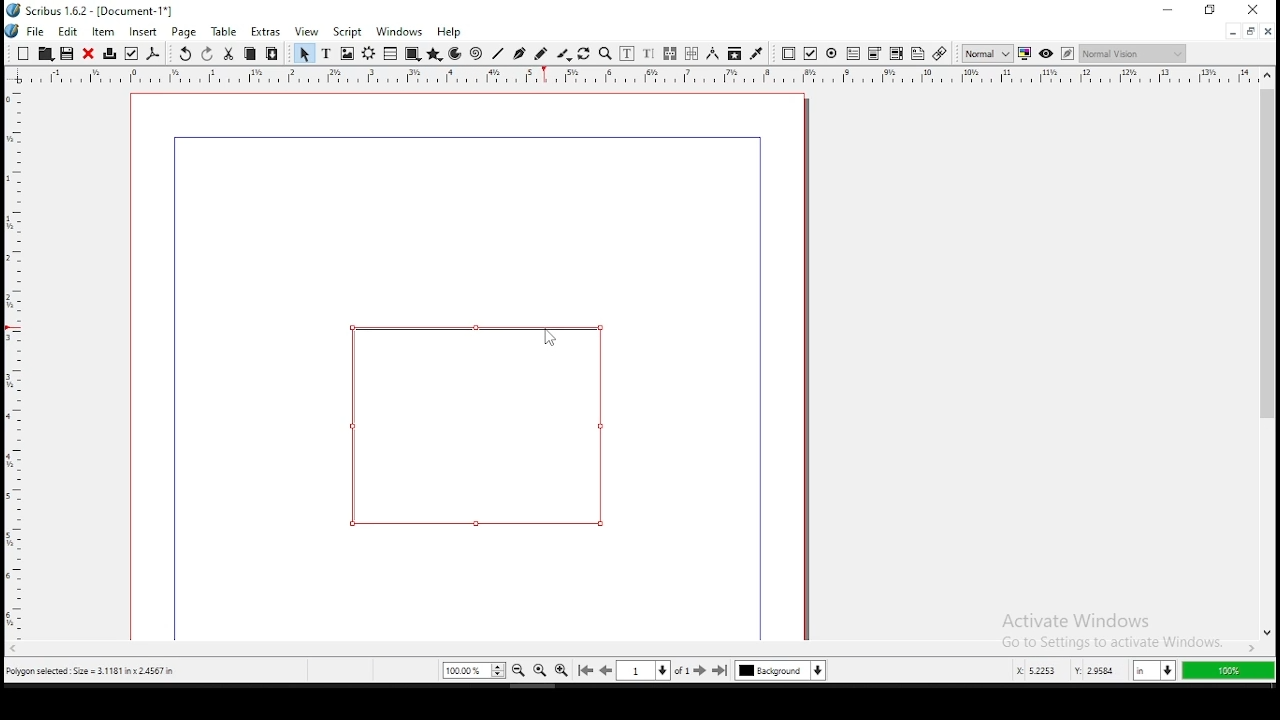 The height and width of the screenshot is (720, 1280). Describe the element at coordinates (757, 55) in the screenshot. I see `eyedropper` at that location.